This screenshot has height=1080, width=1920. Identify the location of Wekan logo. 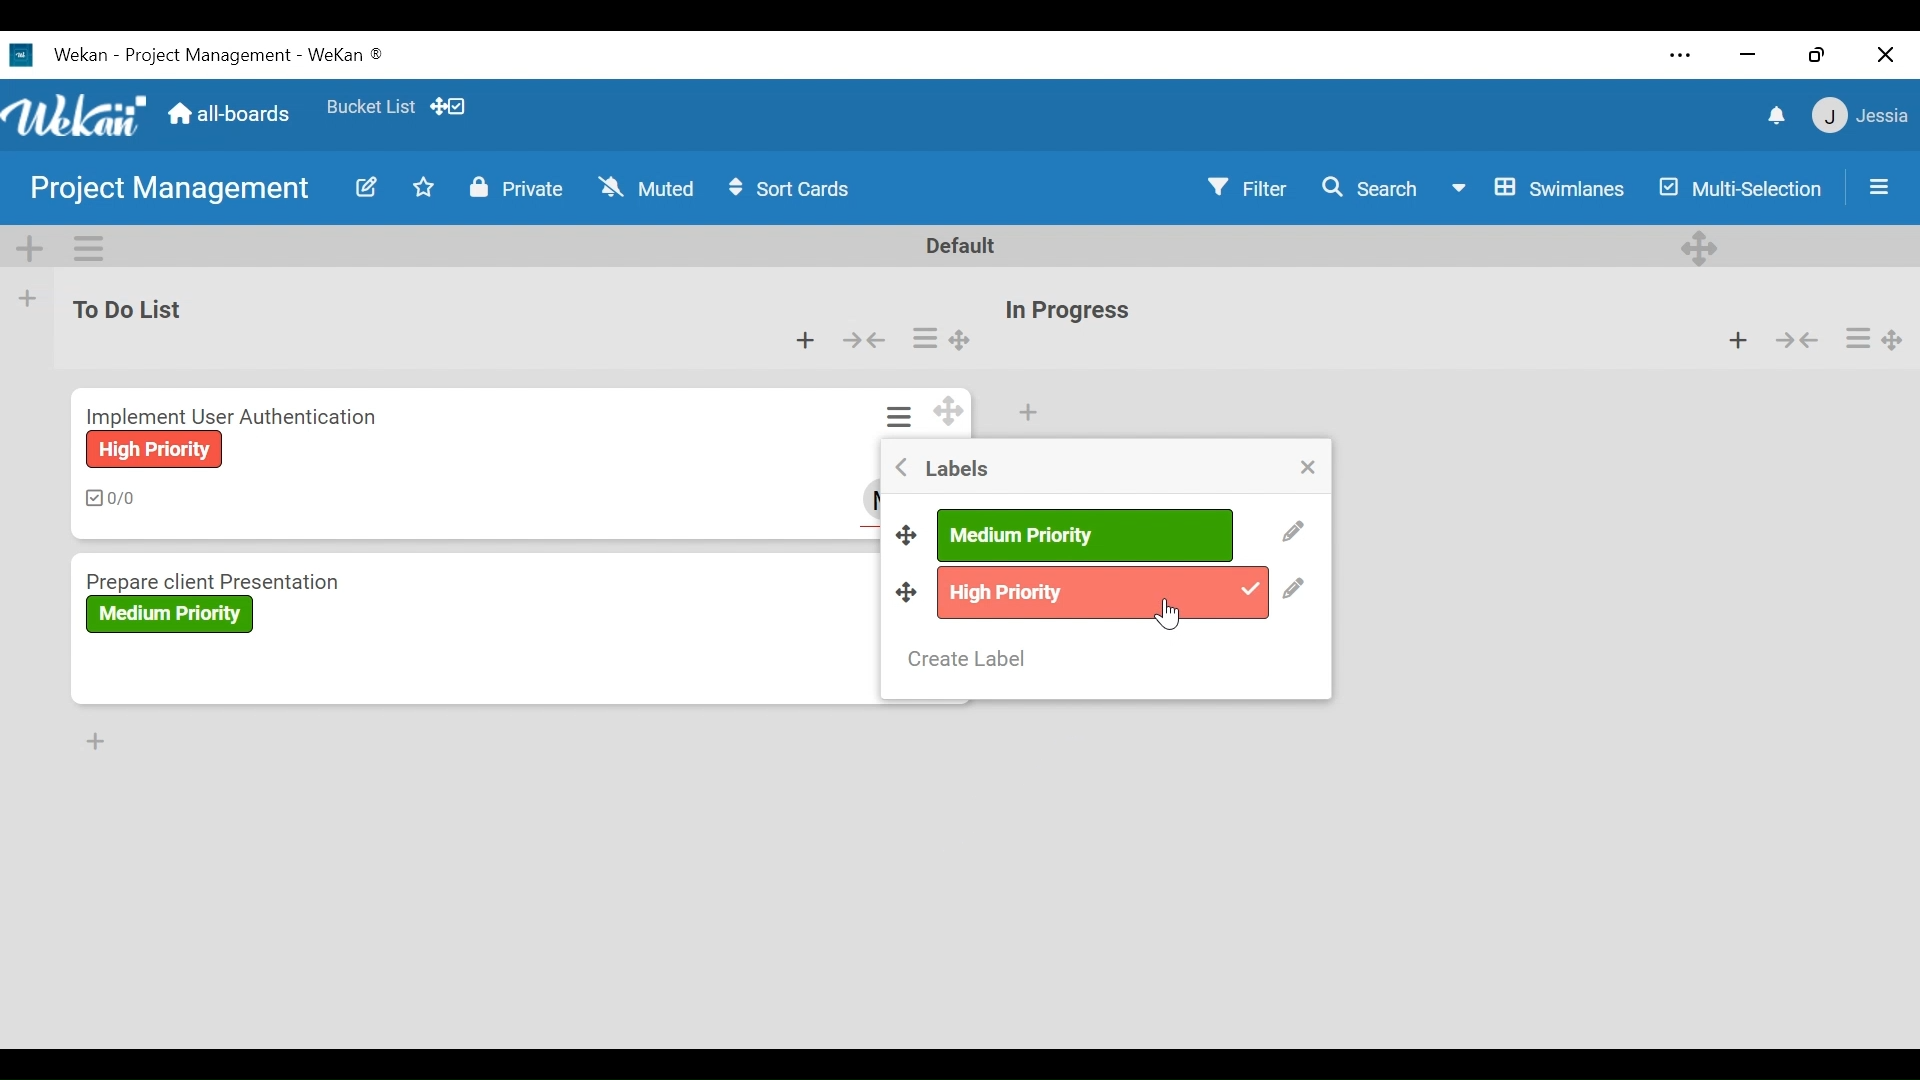
(76, 113).